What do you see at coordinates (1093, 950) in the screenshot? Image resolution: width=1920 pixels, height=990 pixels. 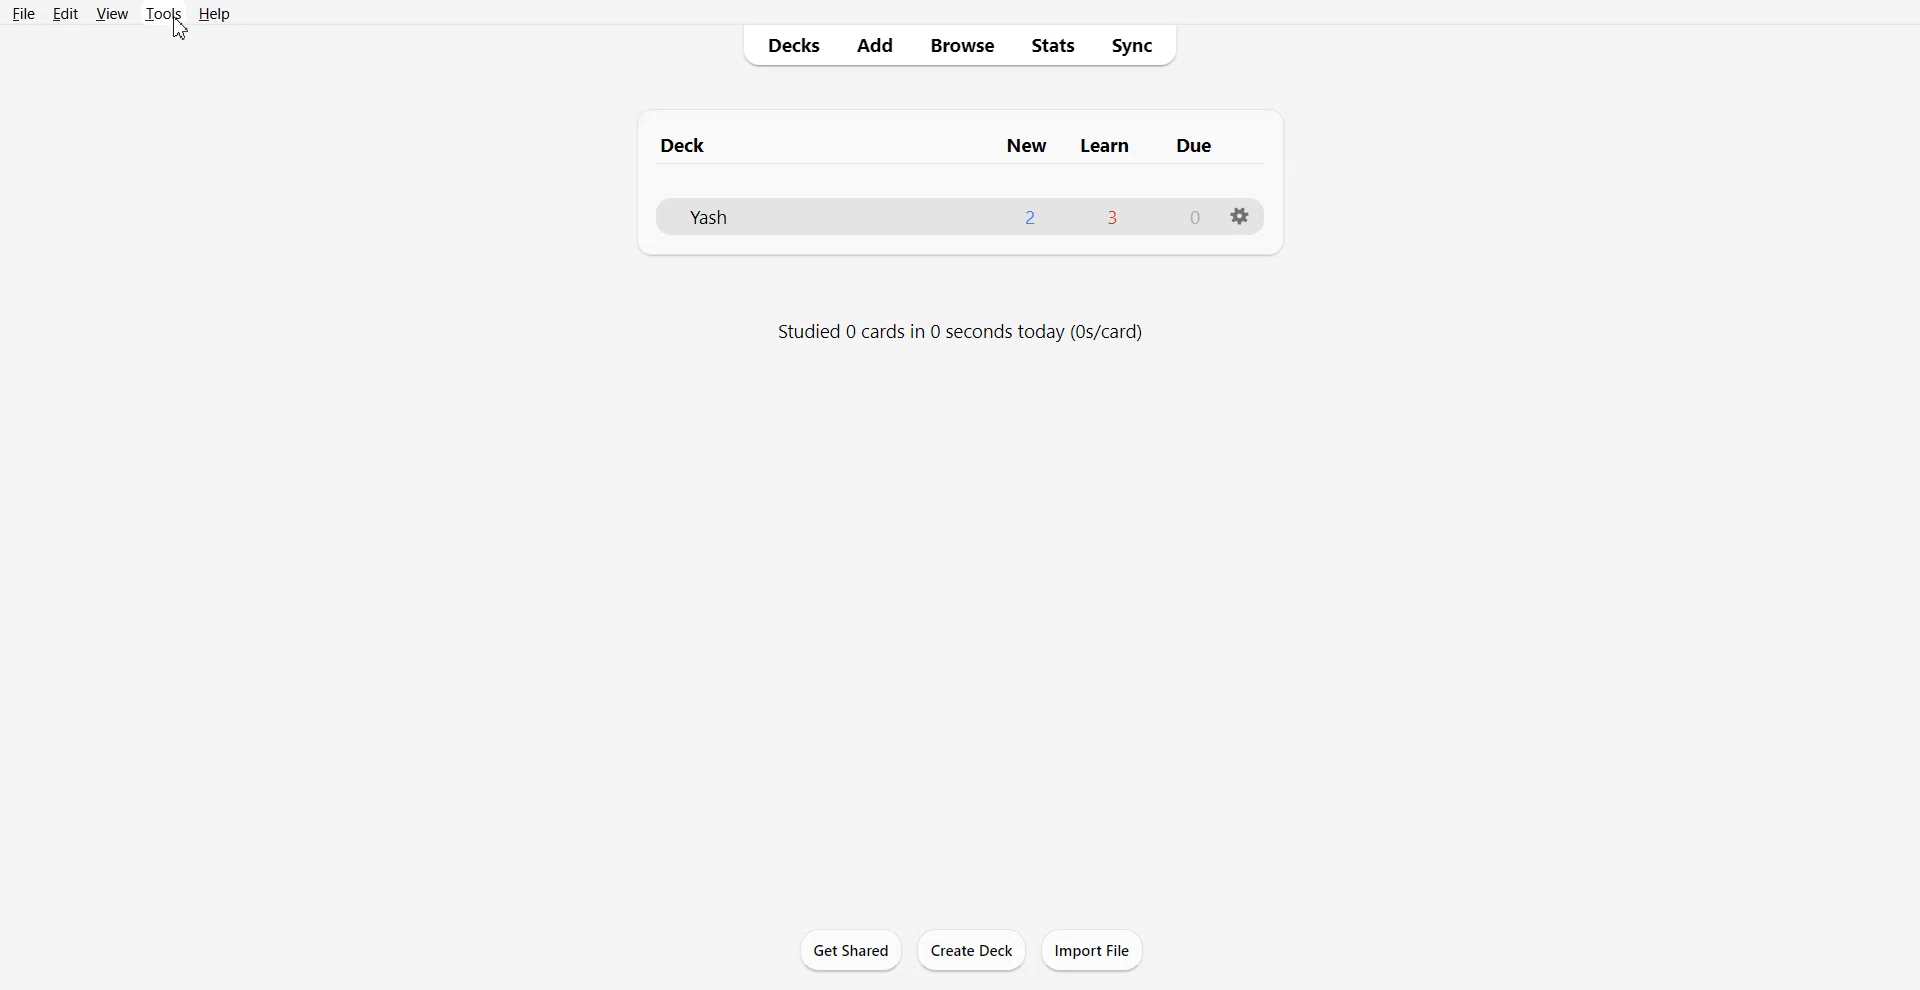 I see `Import File` at bounding box center [1093, 950].